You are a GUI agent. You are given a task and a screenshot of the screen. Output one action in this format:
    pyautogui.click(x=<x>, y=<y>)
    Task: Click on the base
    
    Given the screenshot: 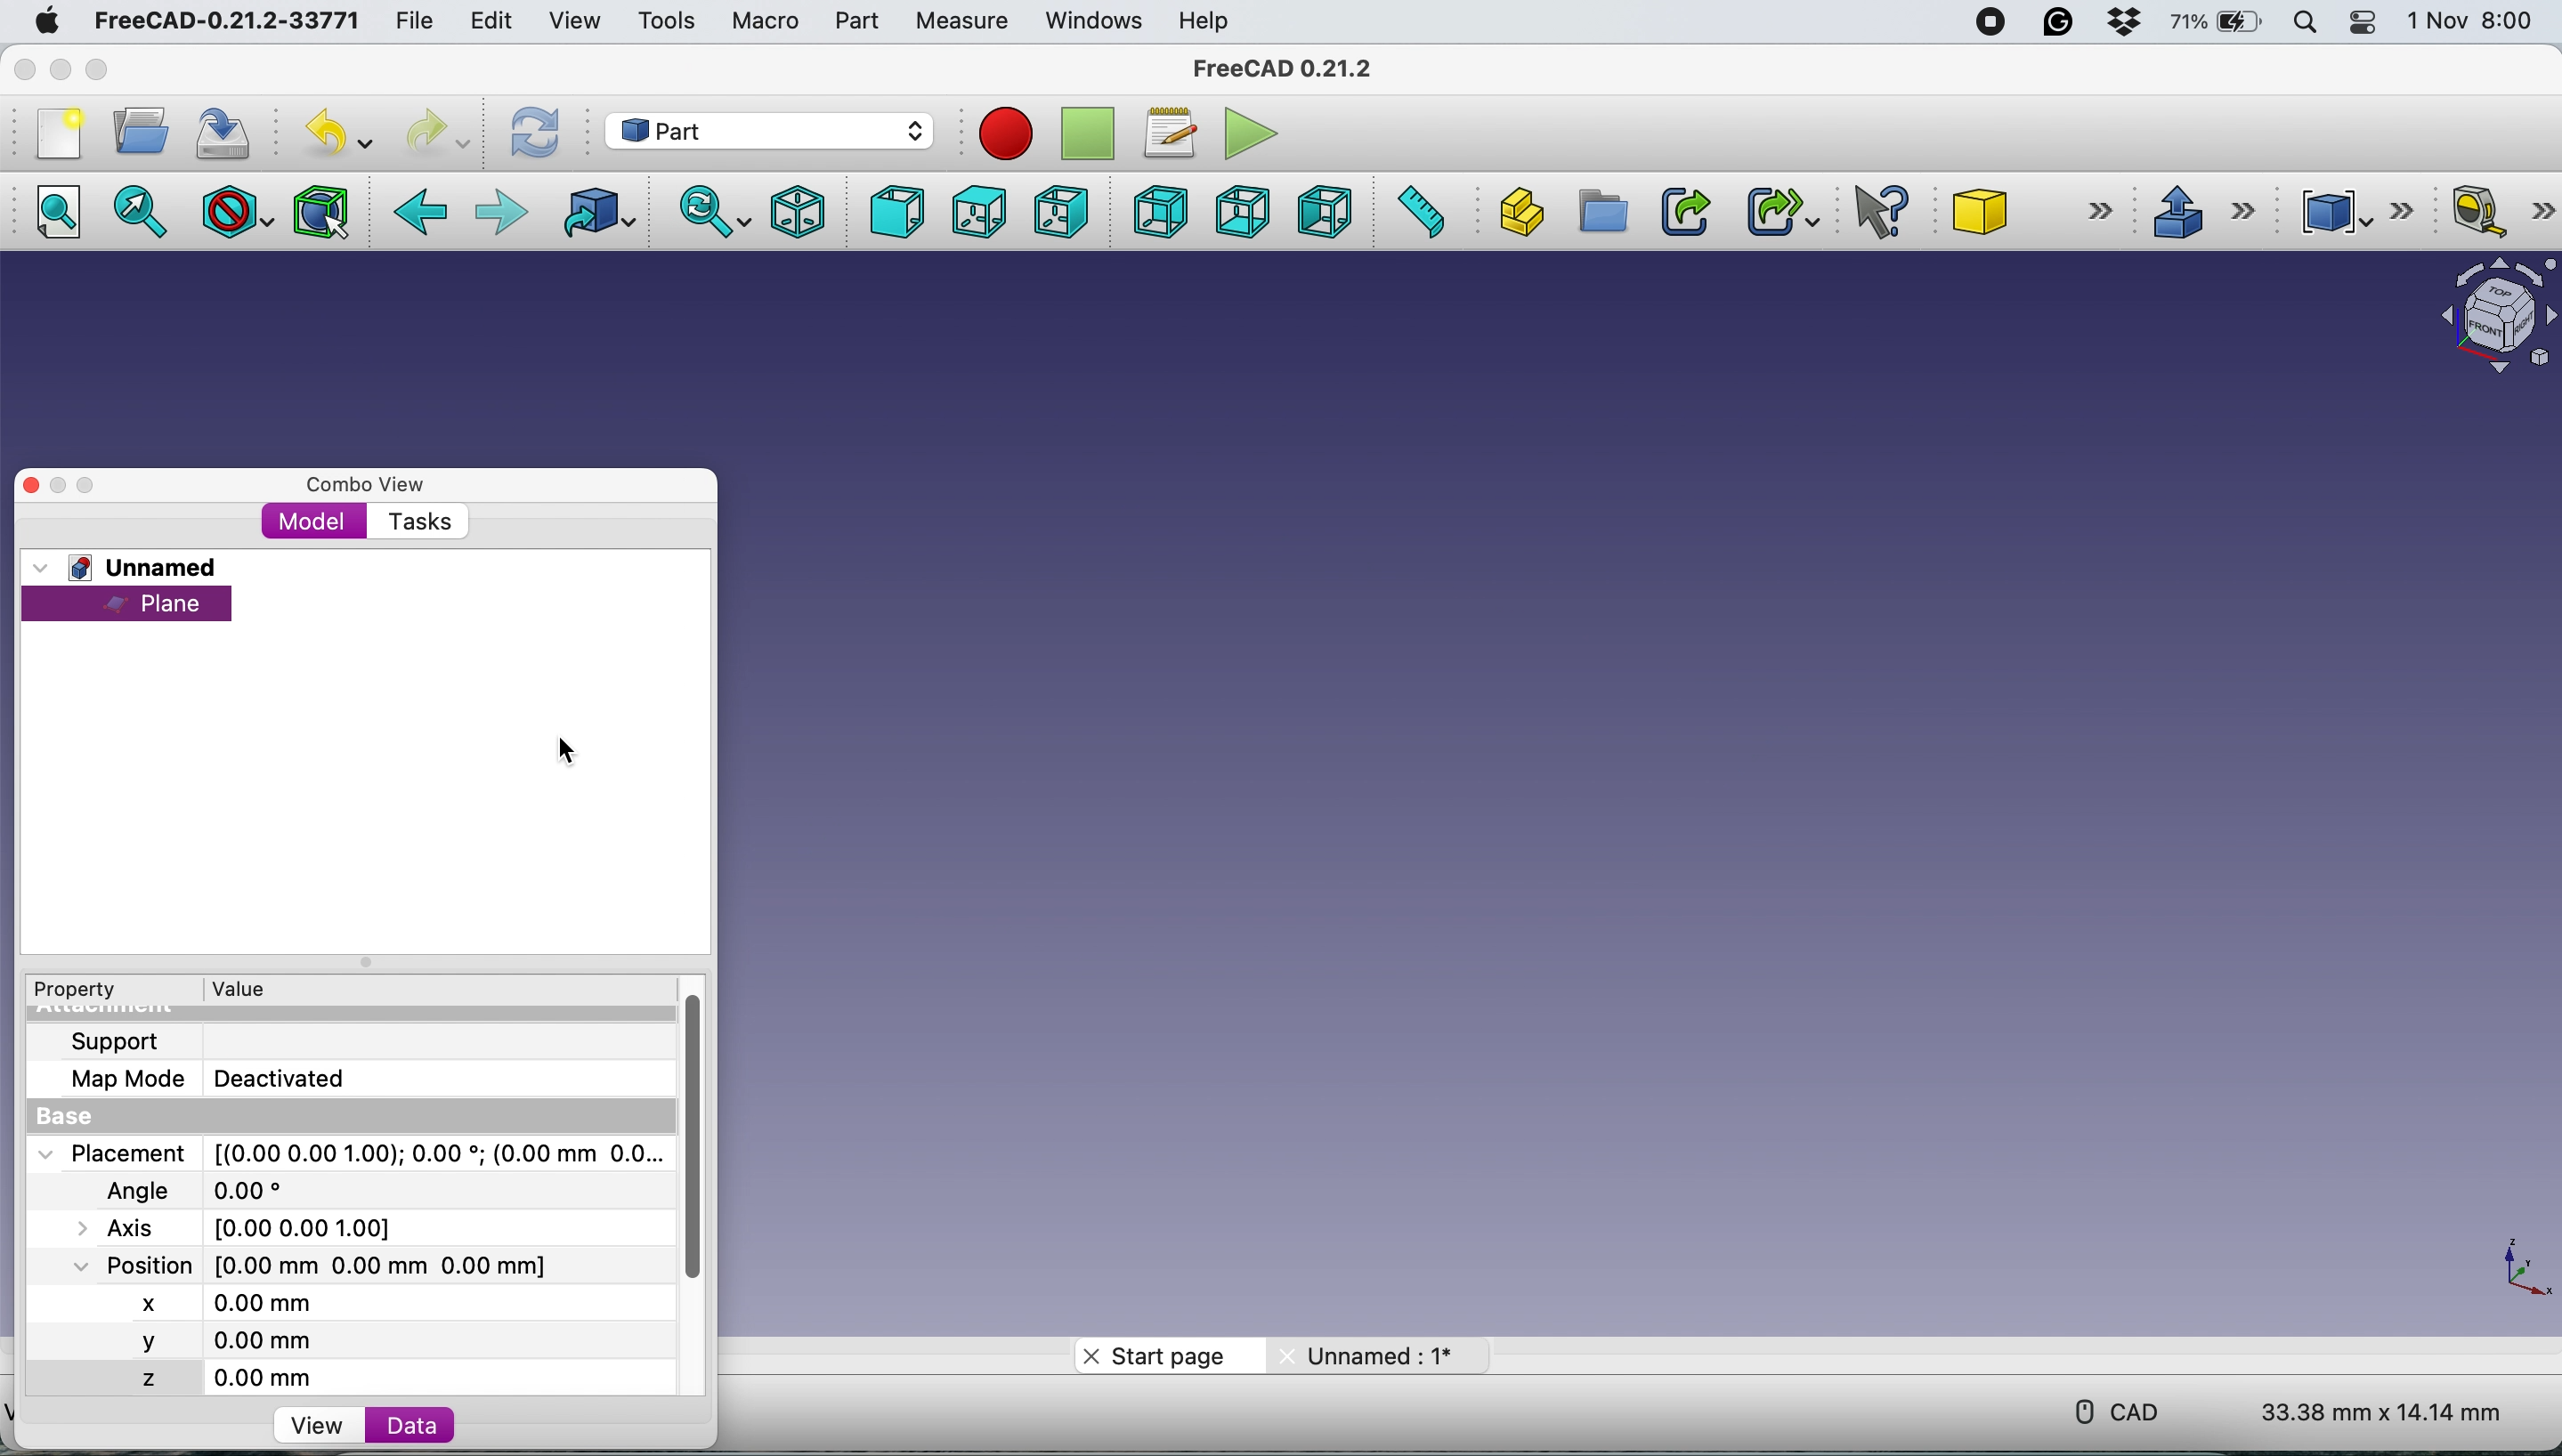 What is the action you would take?
    pyautogui.click(x=69, y=1115)
    